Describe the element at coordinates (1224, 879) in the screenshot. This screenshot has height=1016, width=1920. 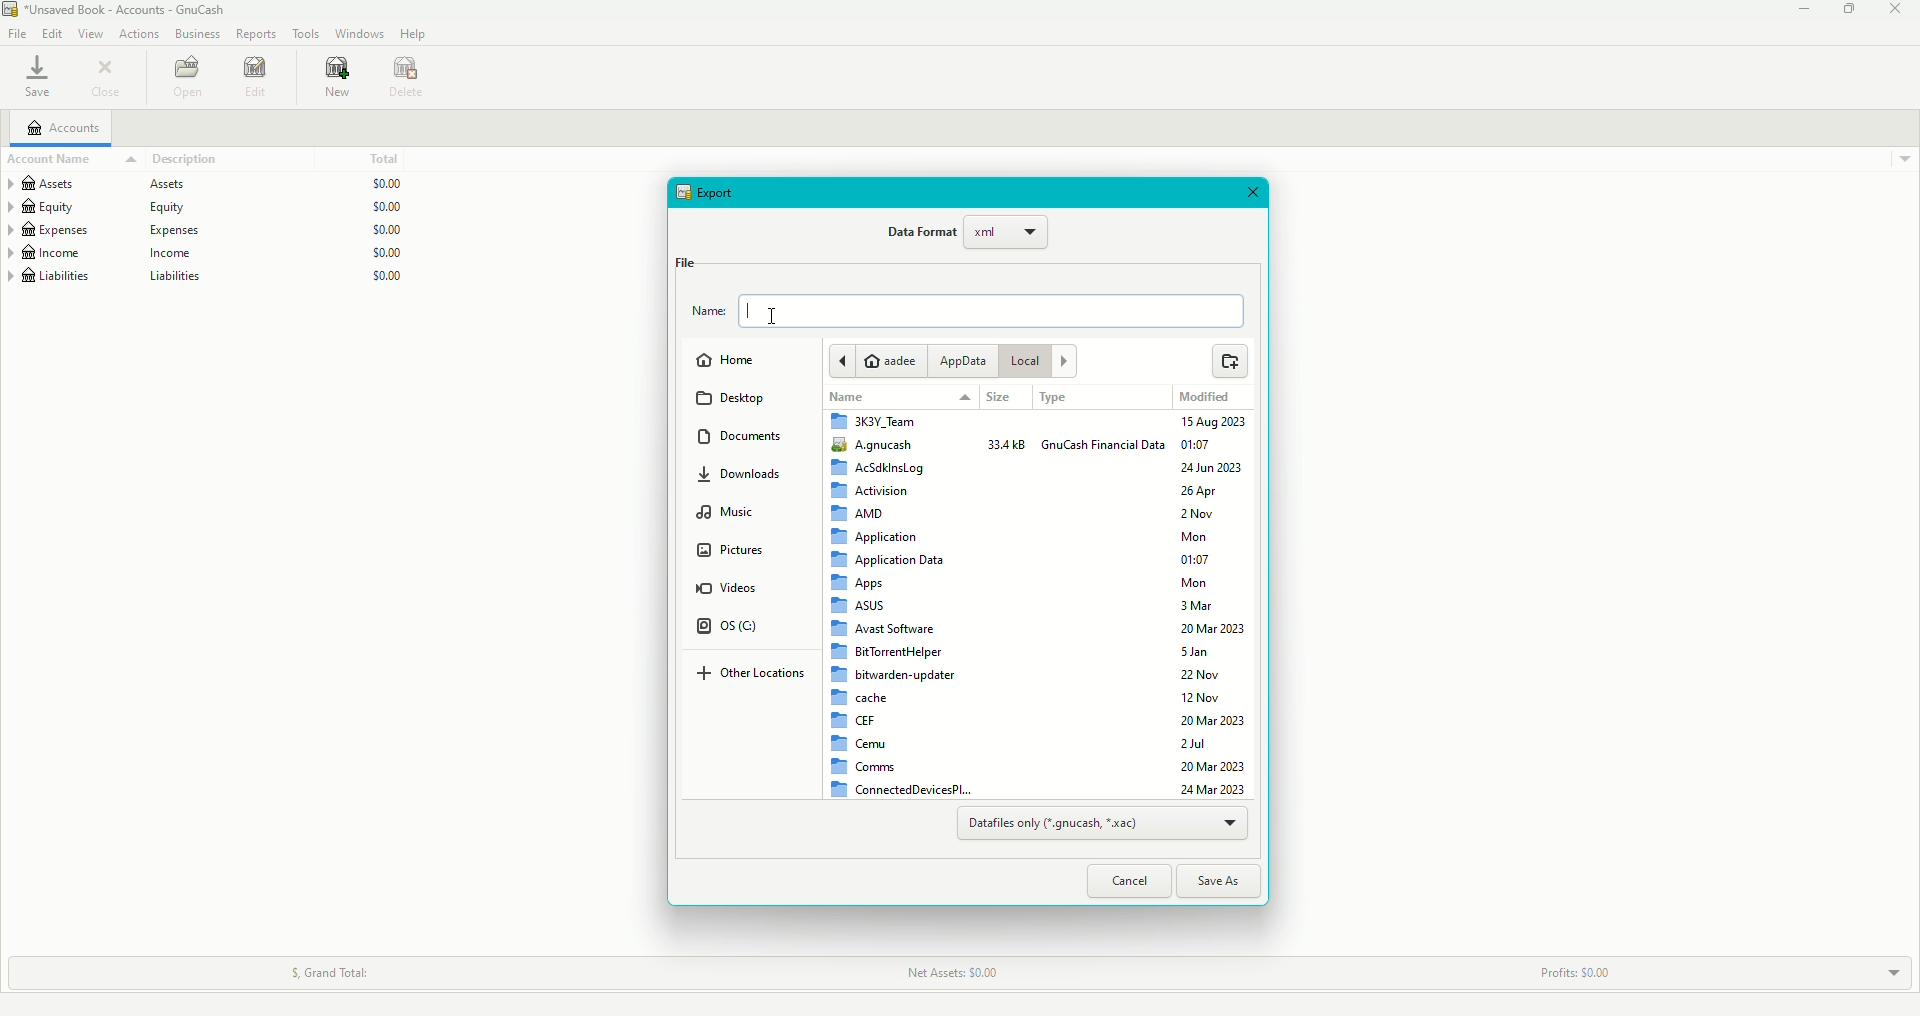
I see `Save As` at that location.